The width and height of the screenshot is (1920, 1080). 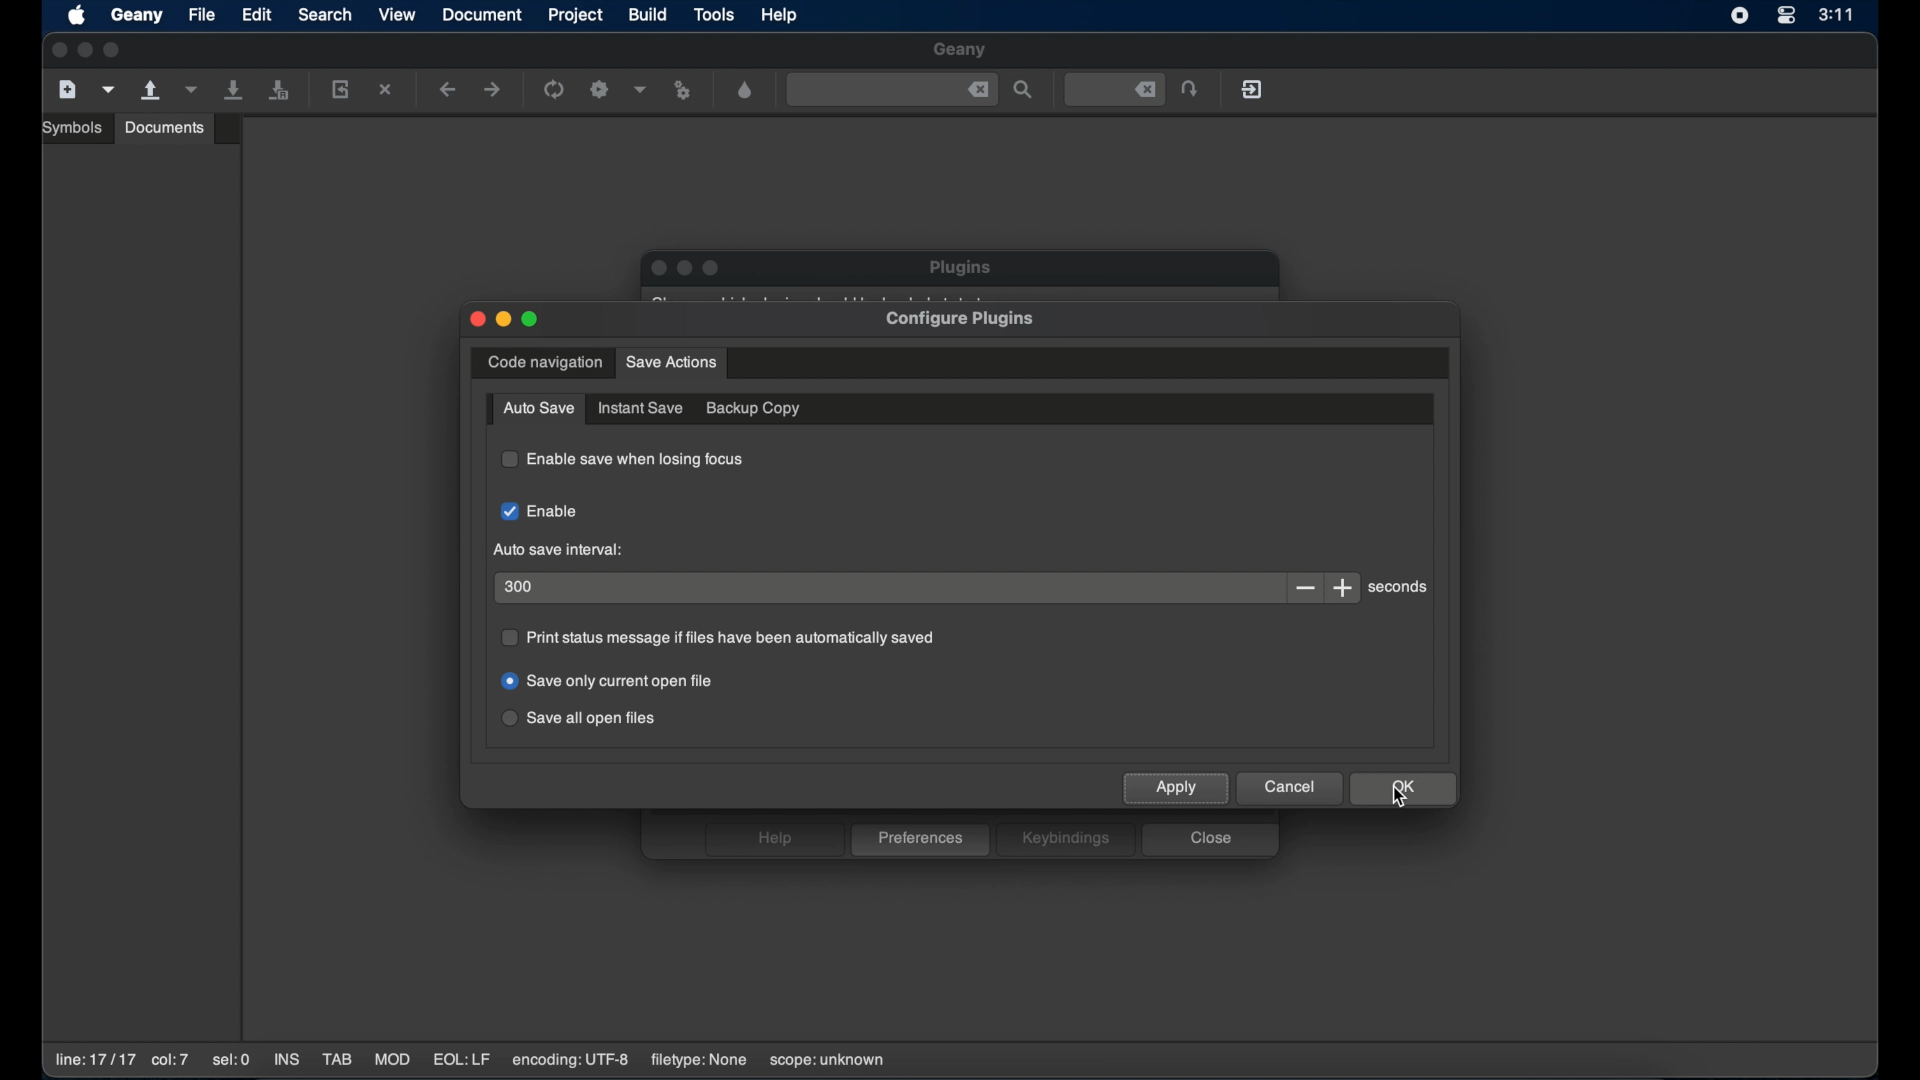 I want to click on choose more build options, so click(x=641, y=89).